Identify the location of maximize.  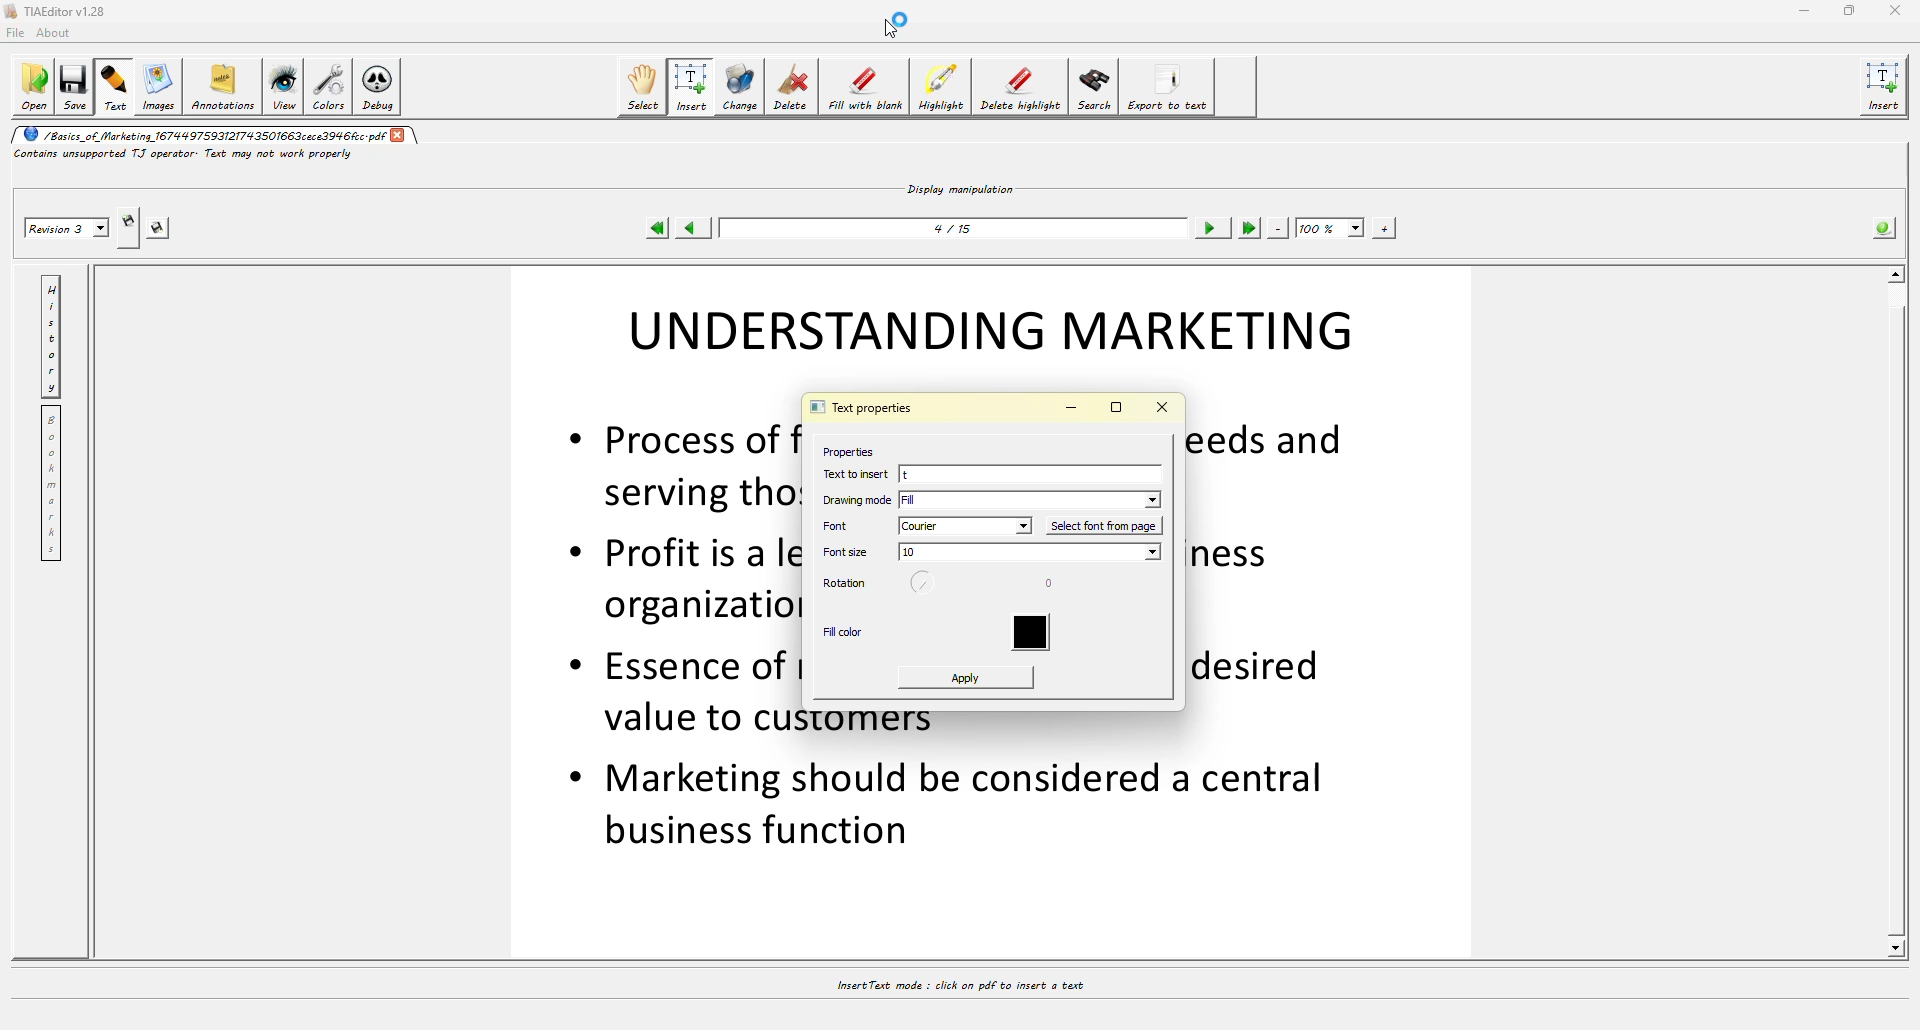
(1849, 11).